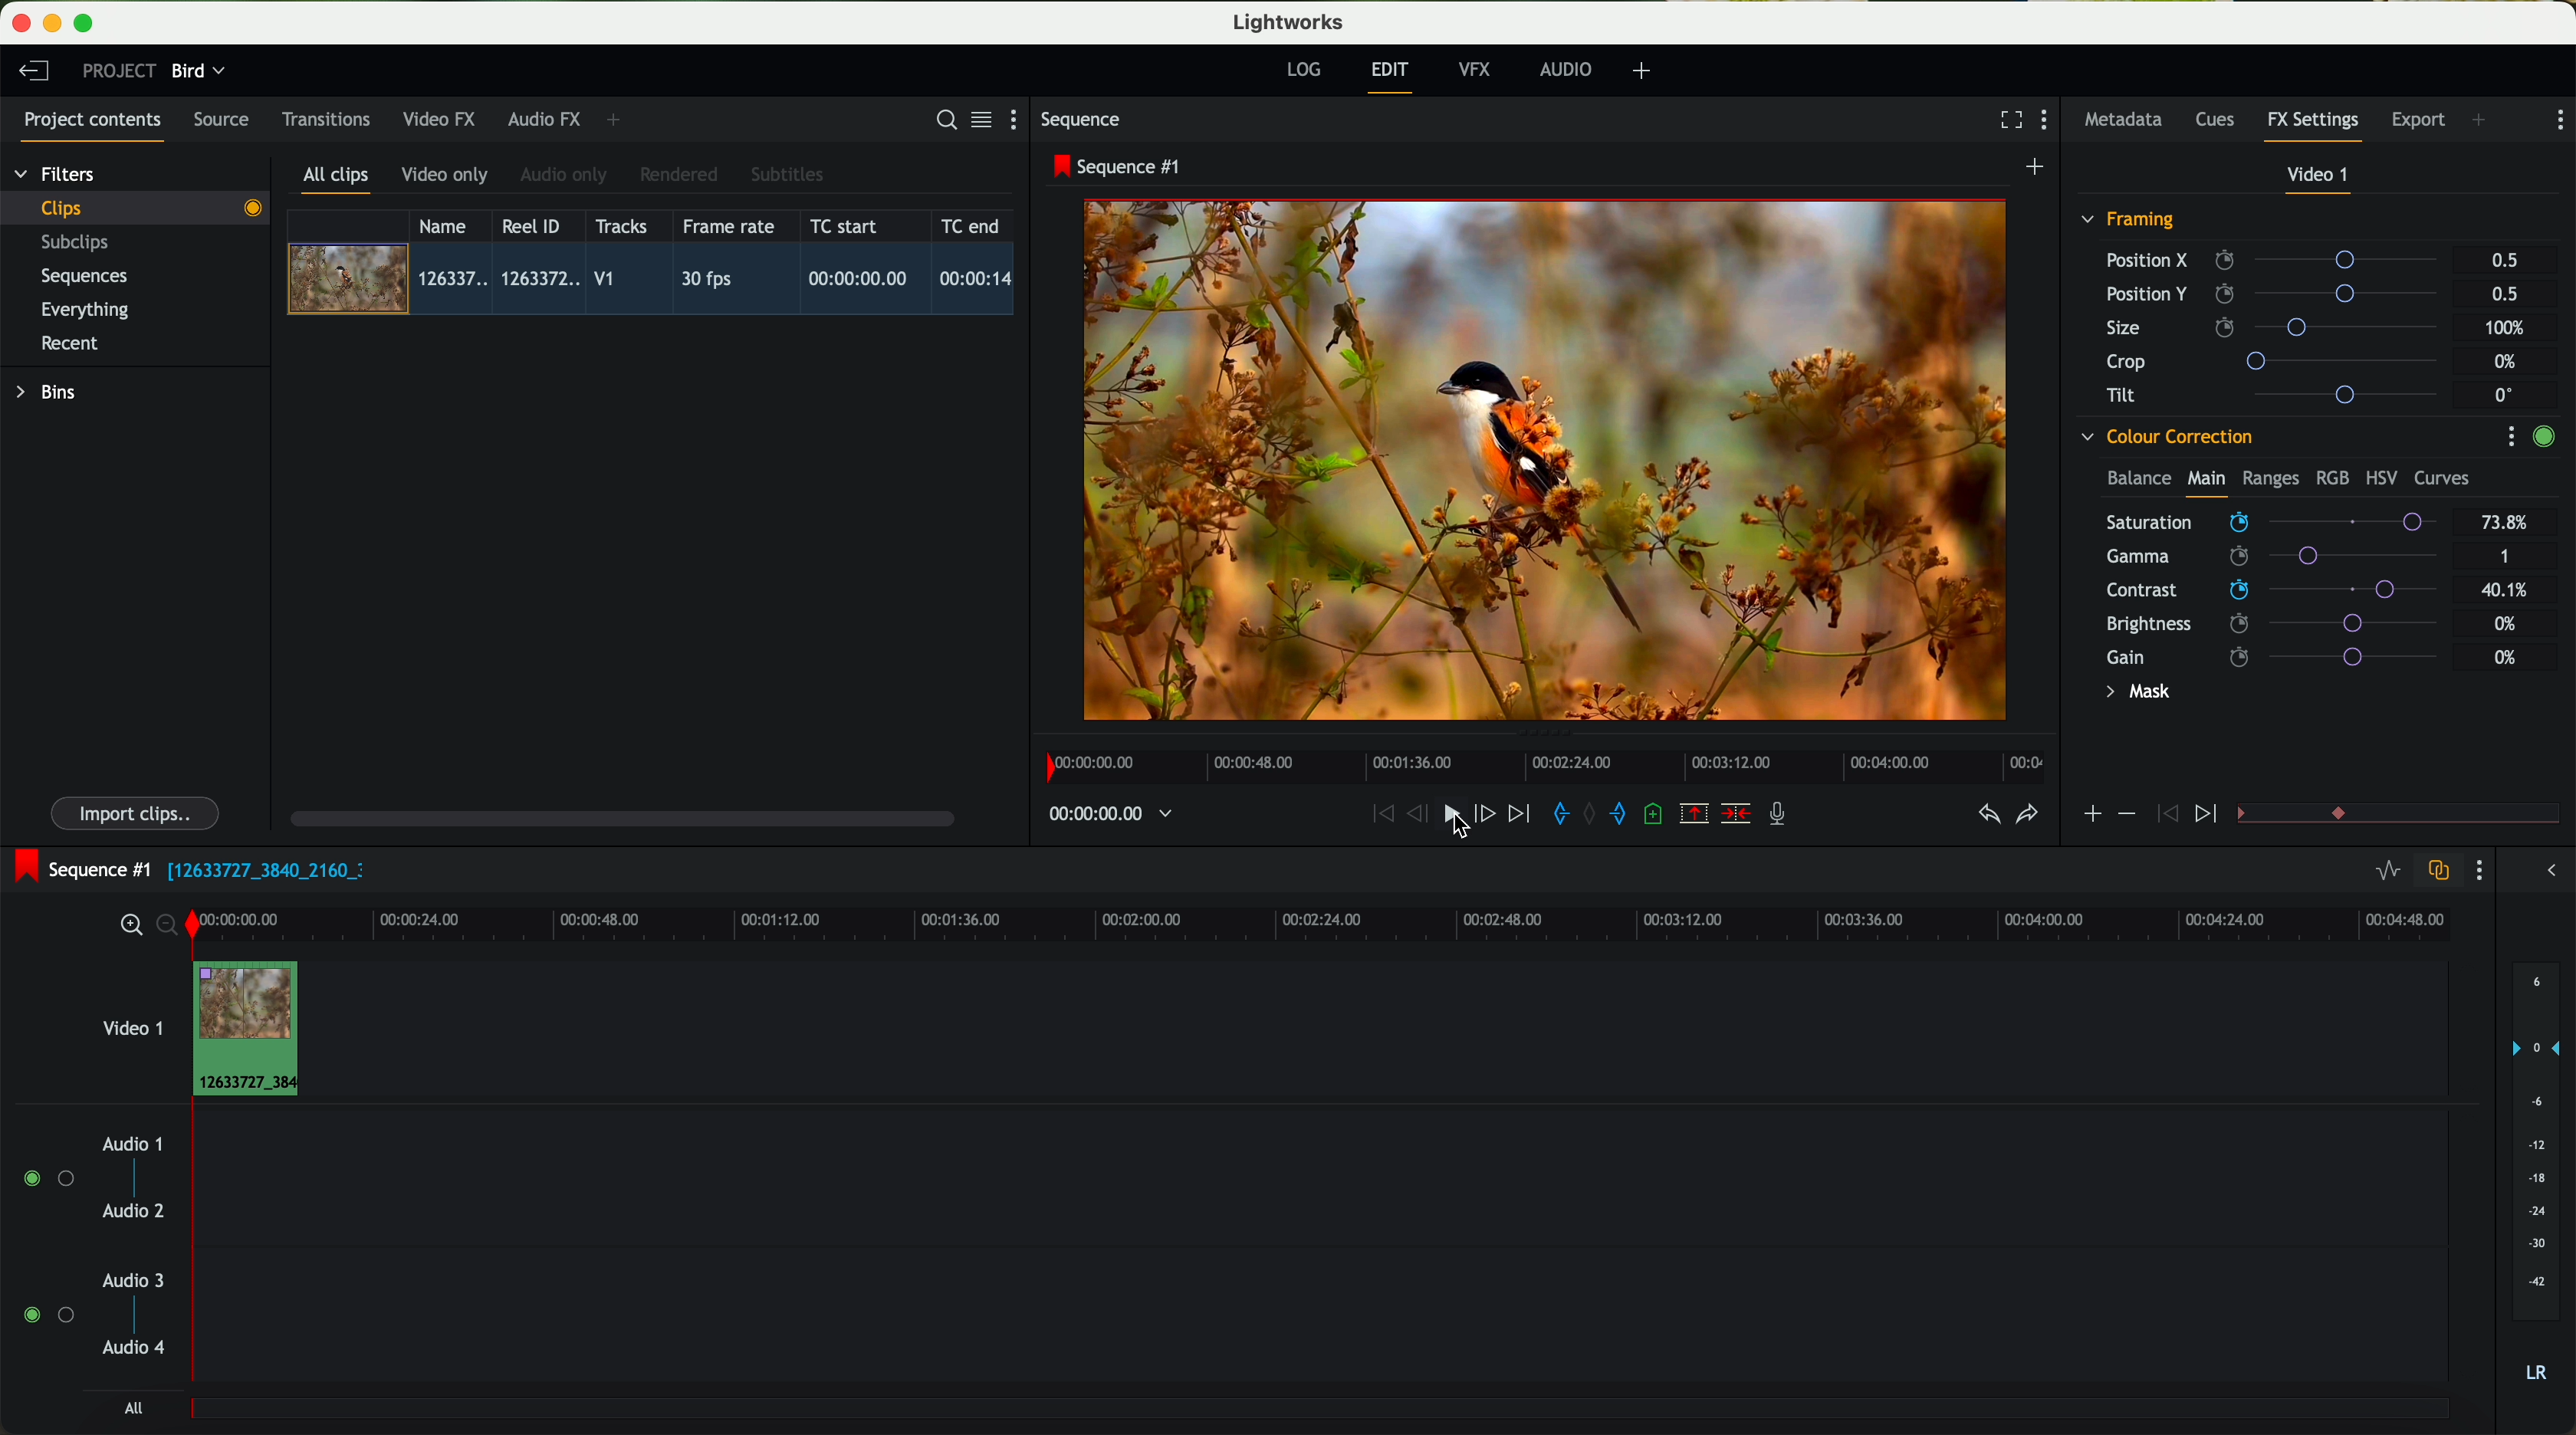 Image resolution: width=2576 pixels, height=1435 pixels. Describe the element at coordinates (1381, 815) in the screenshot. I see `rewind` at that location.